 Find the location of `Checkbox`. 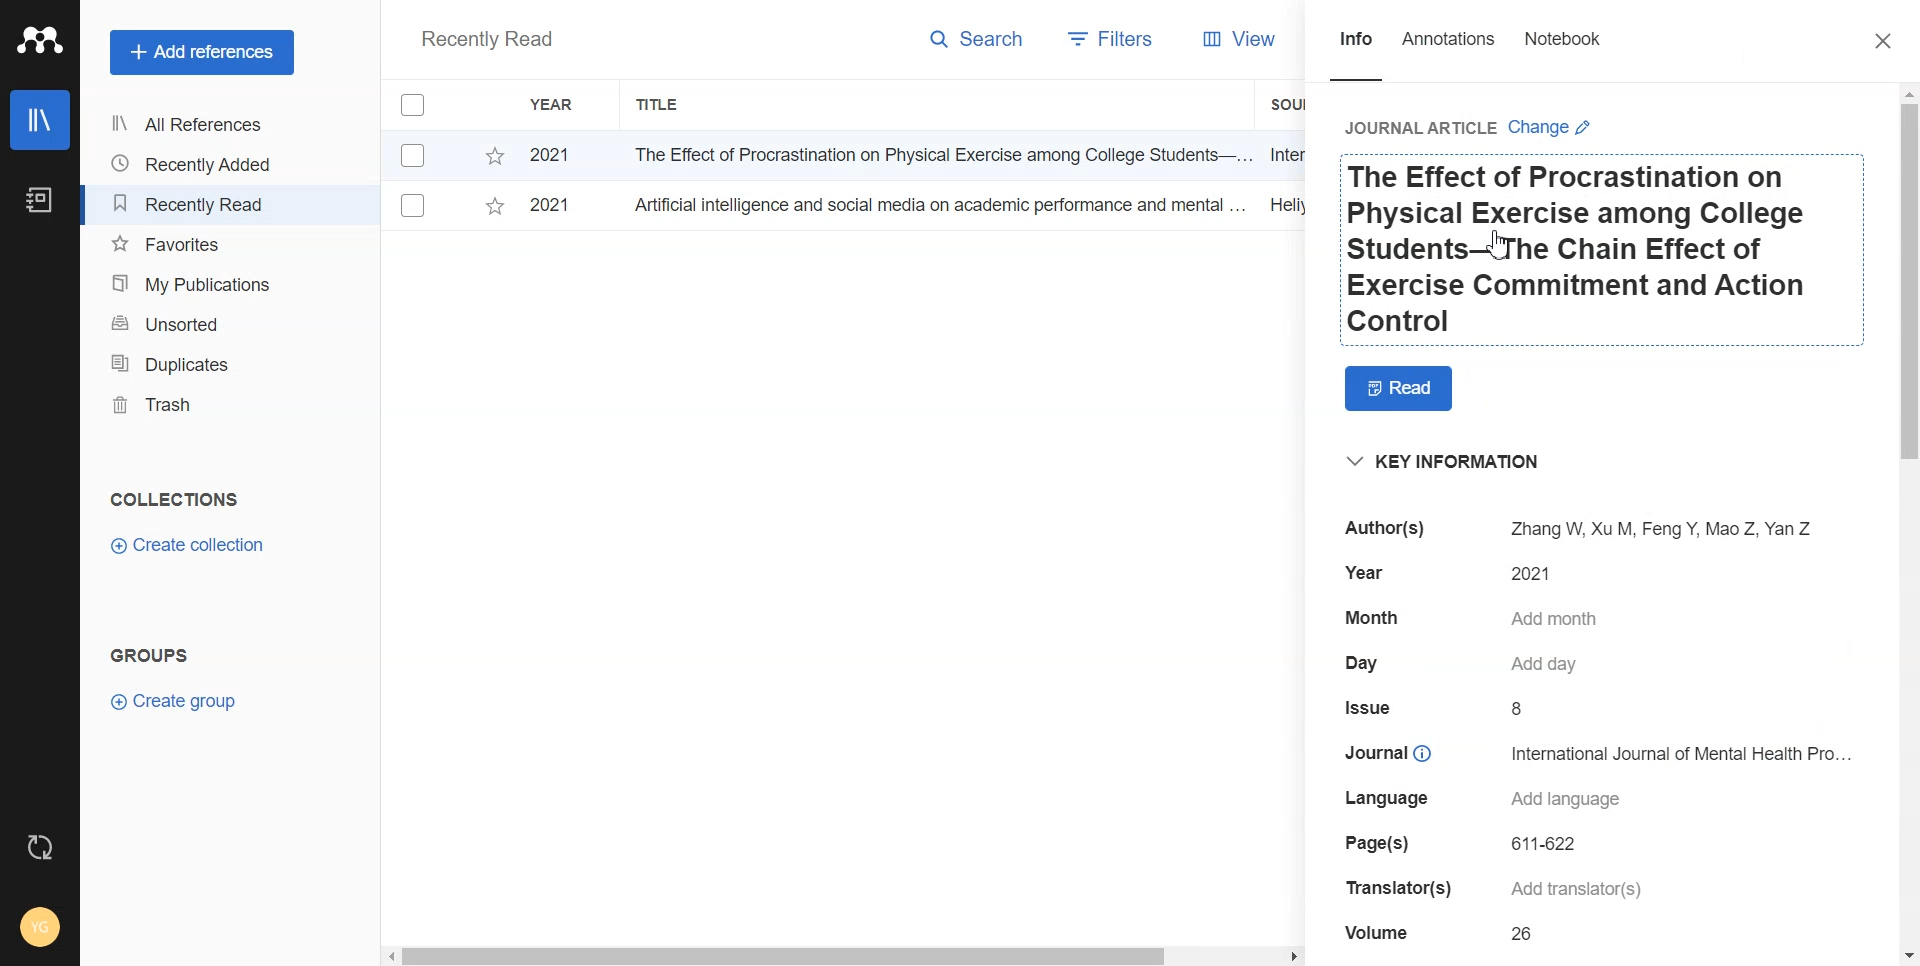

Checkbox is located at coordinates (414, 206).